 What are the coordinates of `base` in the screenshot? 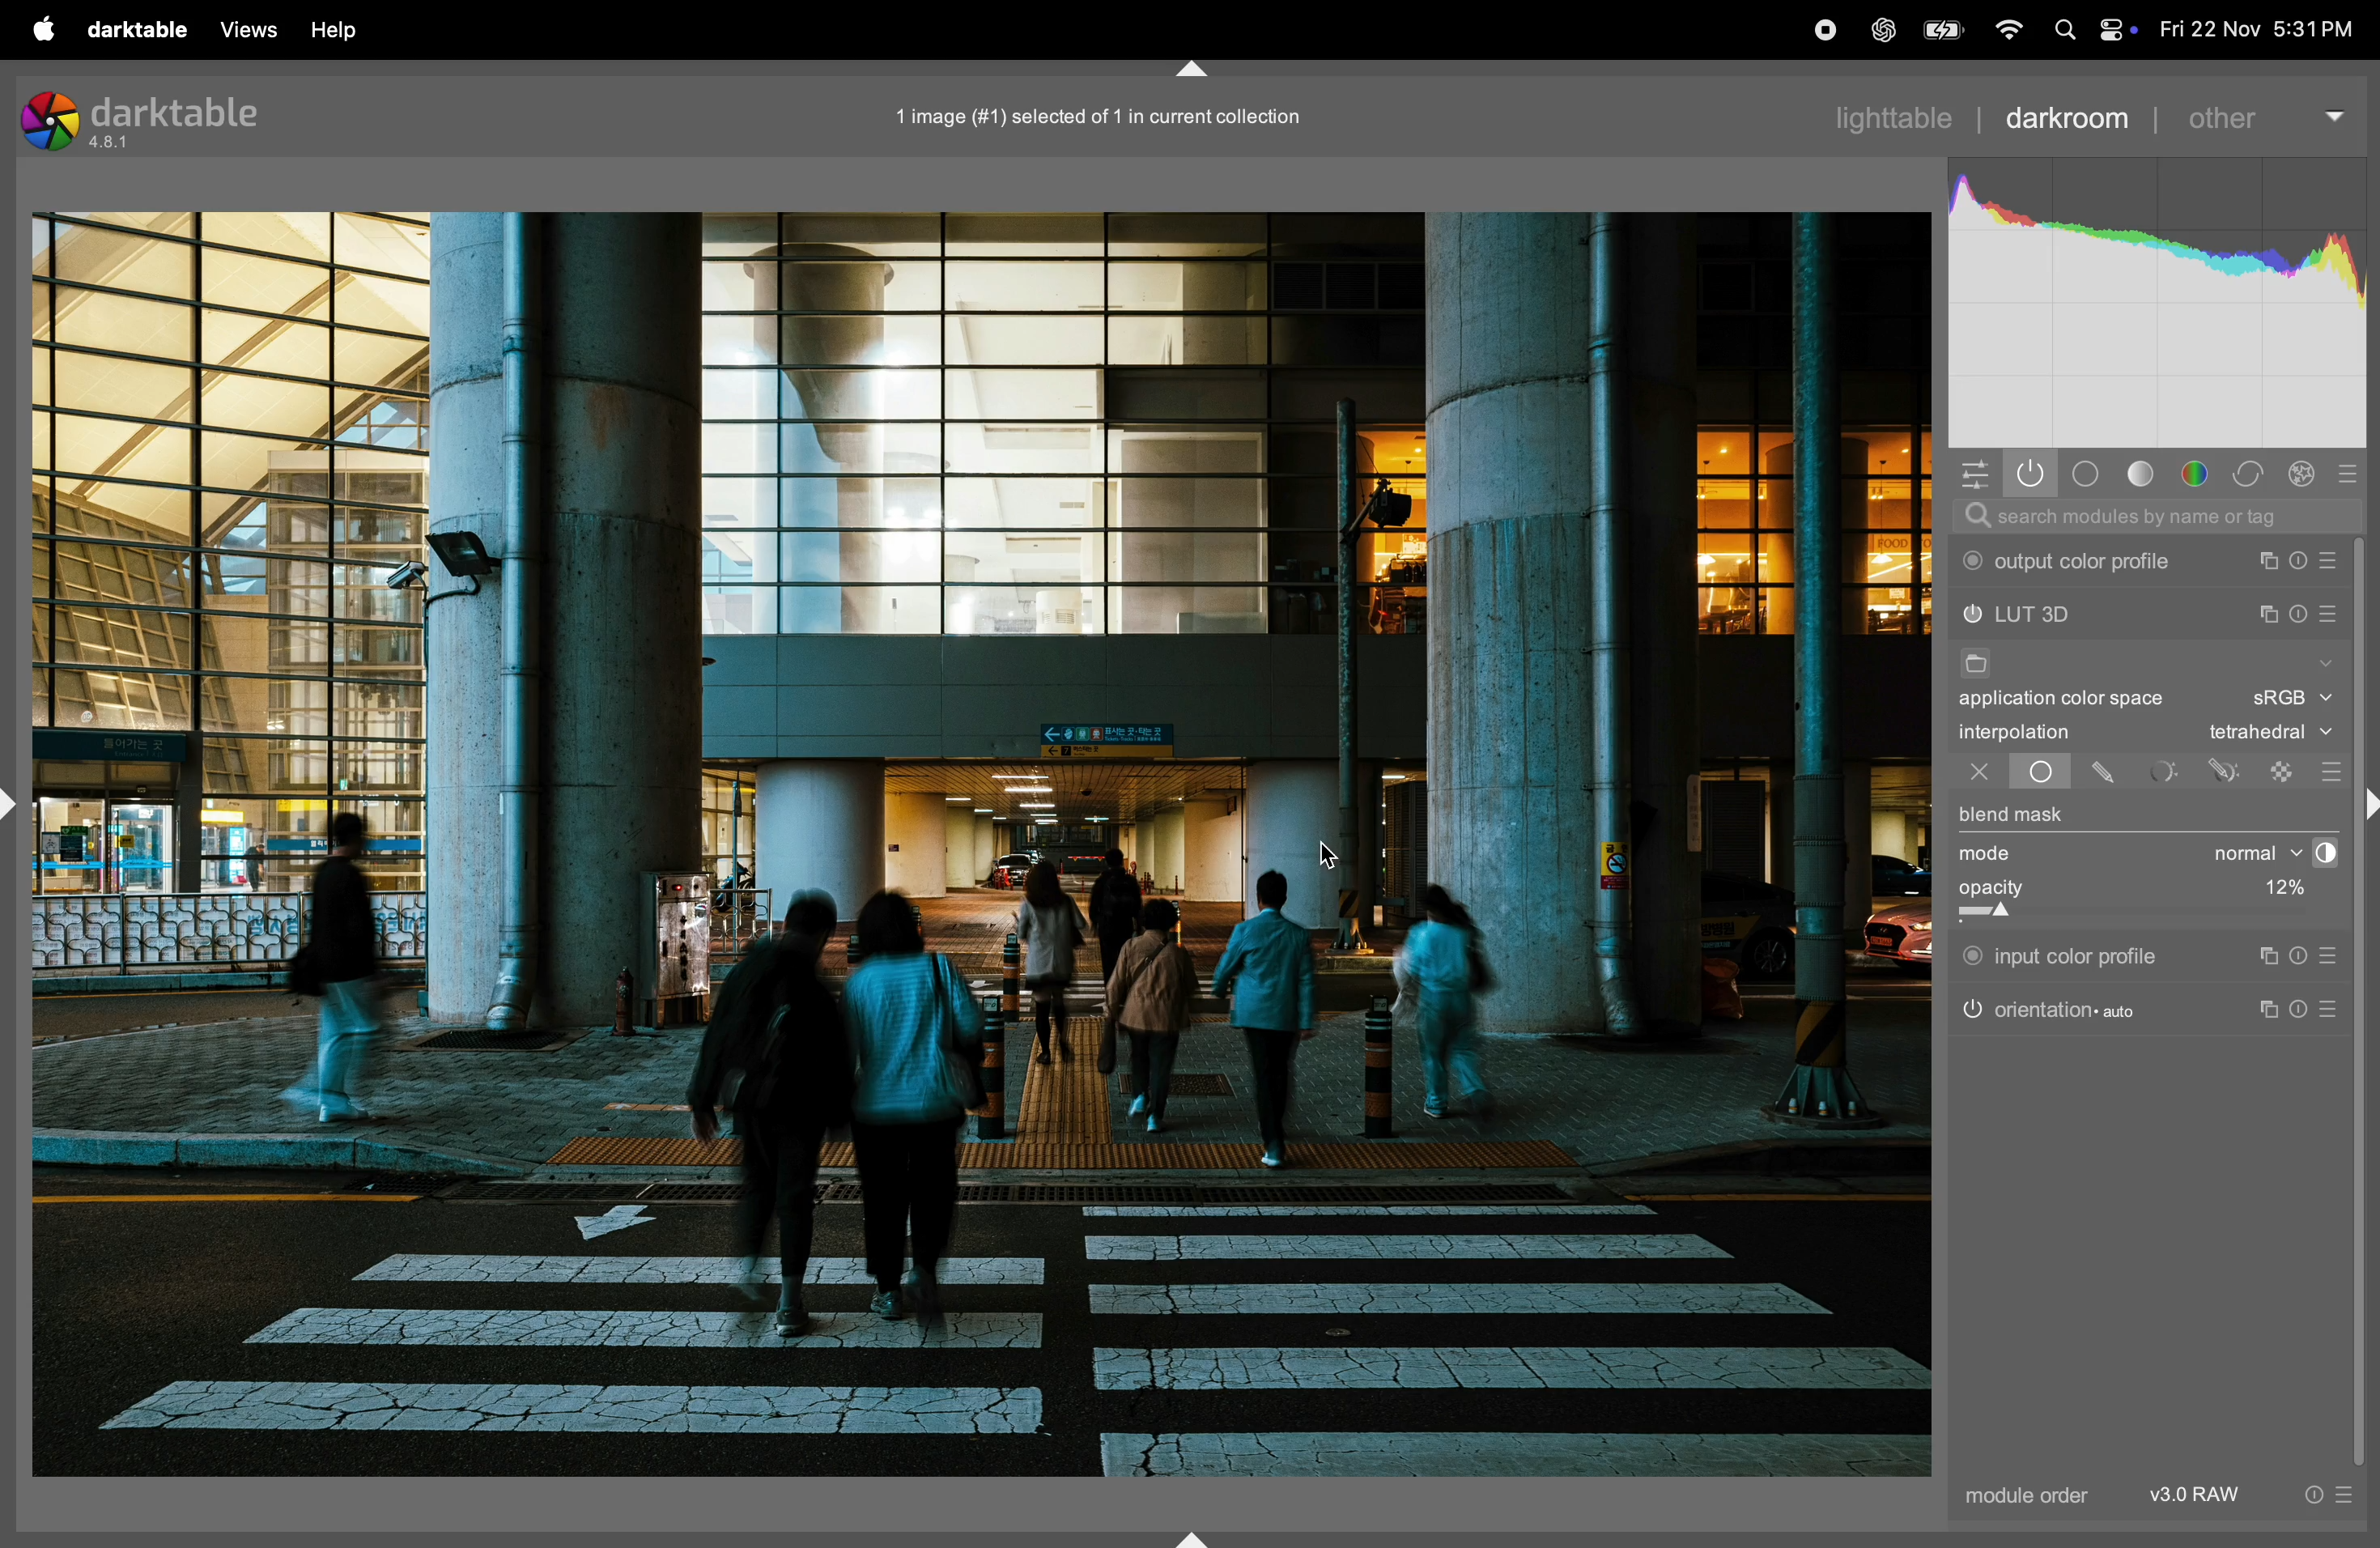 It's located at (2087, 474).